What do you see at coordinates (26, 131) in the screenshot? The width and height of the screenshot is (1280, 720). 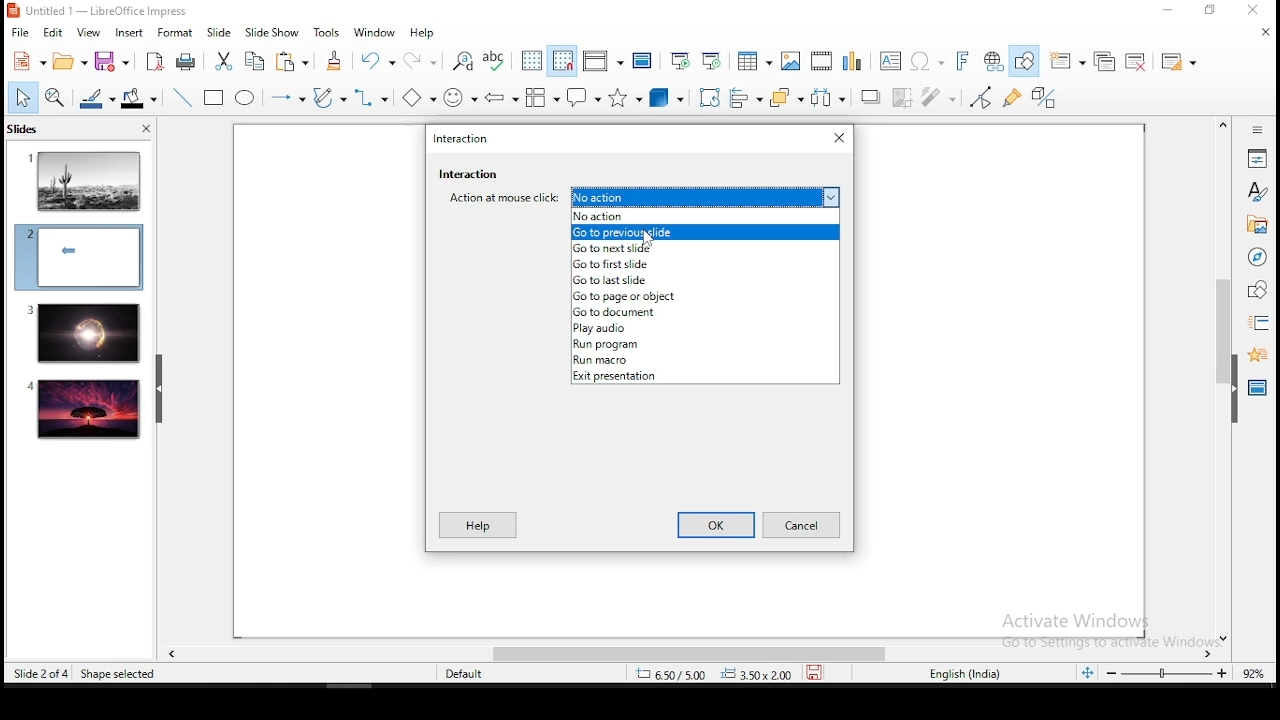 I see `slides` at bounding box center [26, 131].